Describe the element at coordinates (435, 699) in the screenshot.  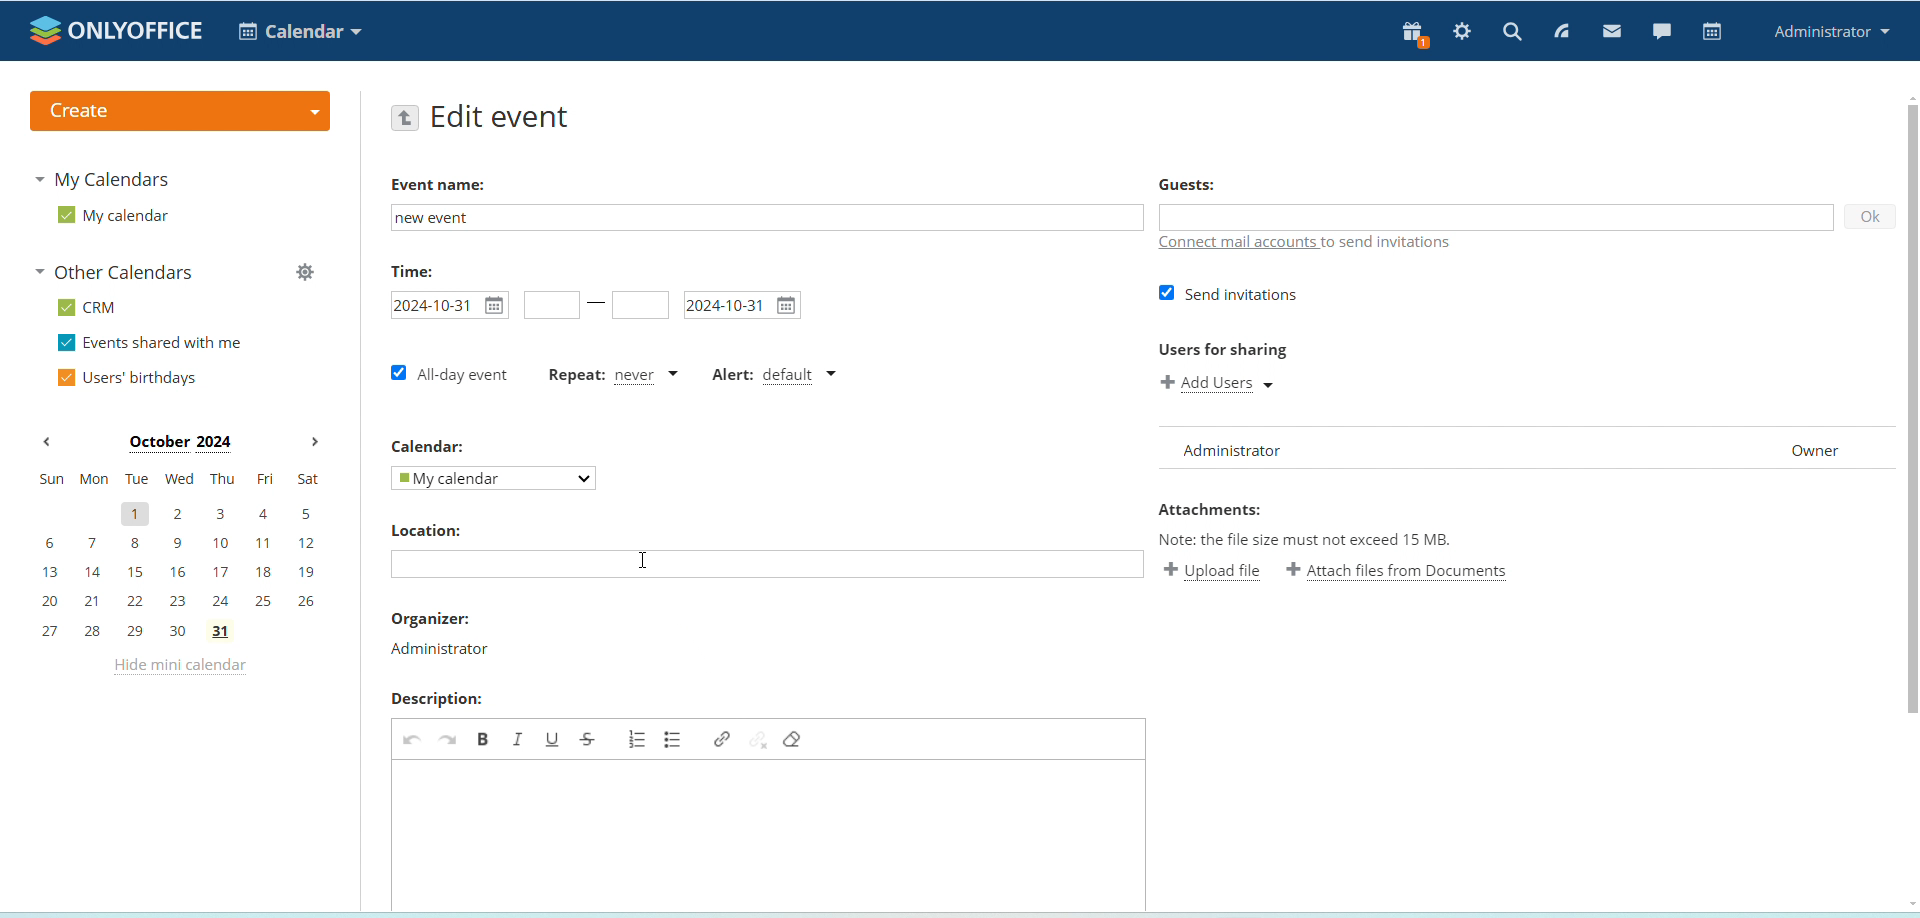
I see `Description` at that location.